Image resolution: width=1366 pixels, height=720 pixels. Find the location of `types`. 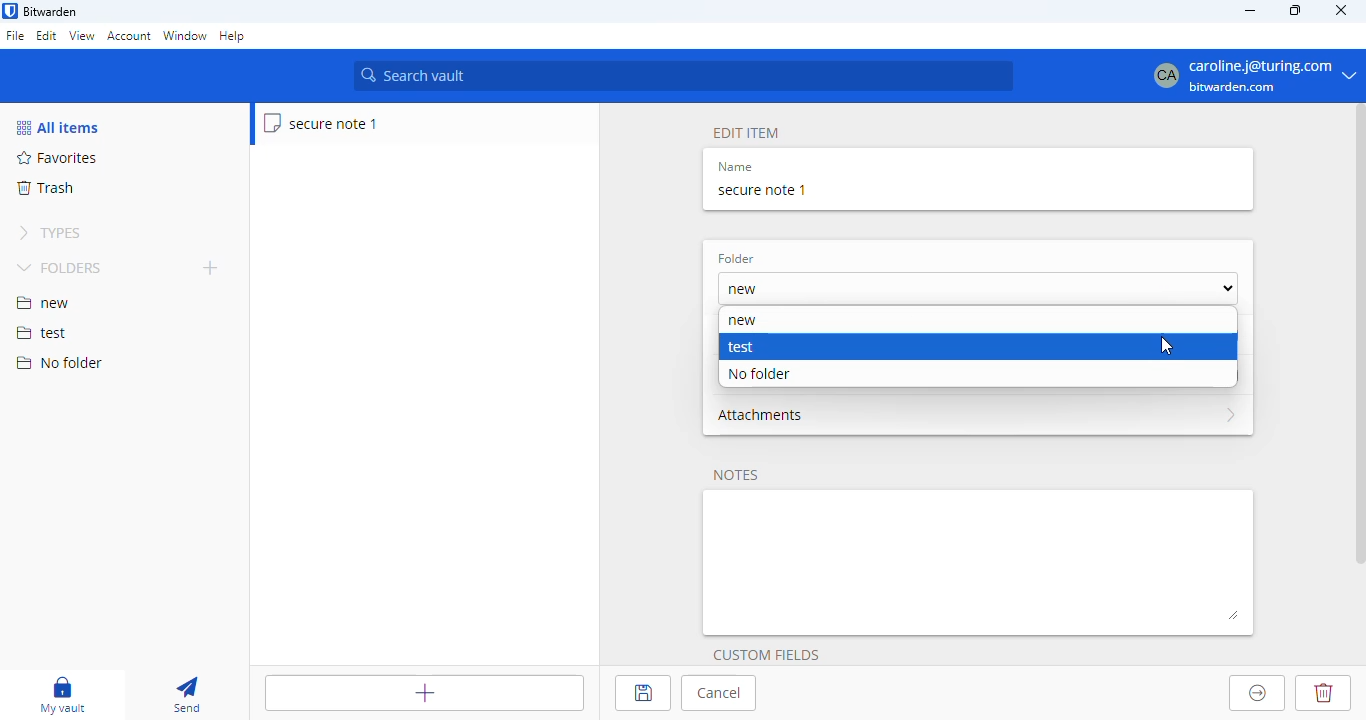

types is located at coordinates (50, 233).